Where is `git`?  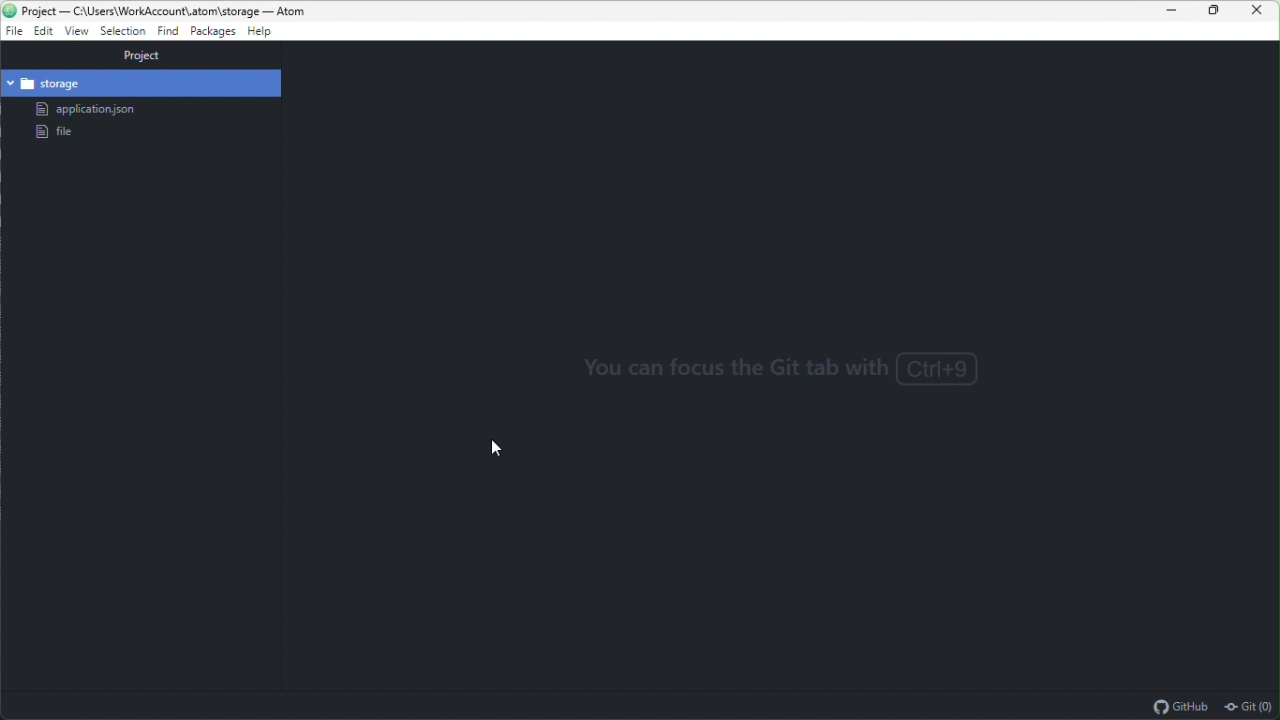 git is located at coordinates (1251, 708).